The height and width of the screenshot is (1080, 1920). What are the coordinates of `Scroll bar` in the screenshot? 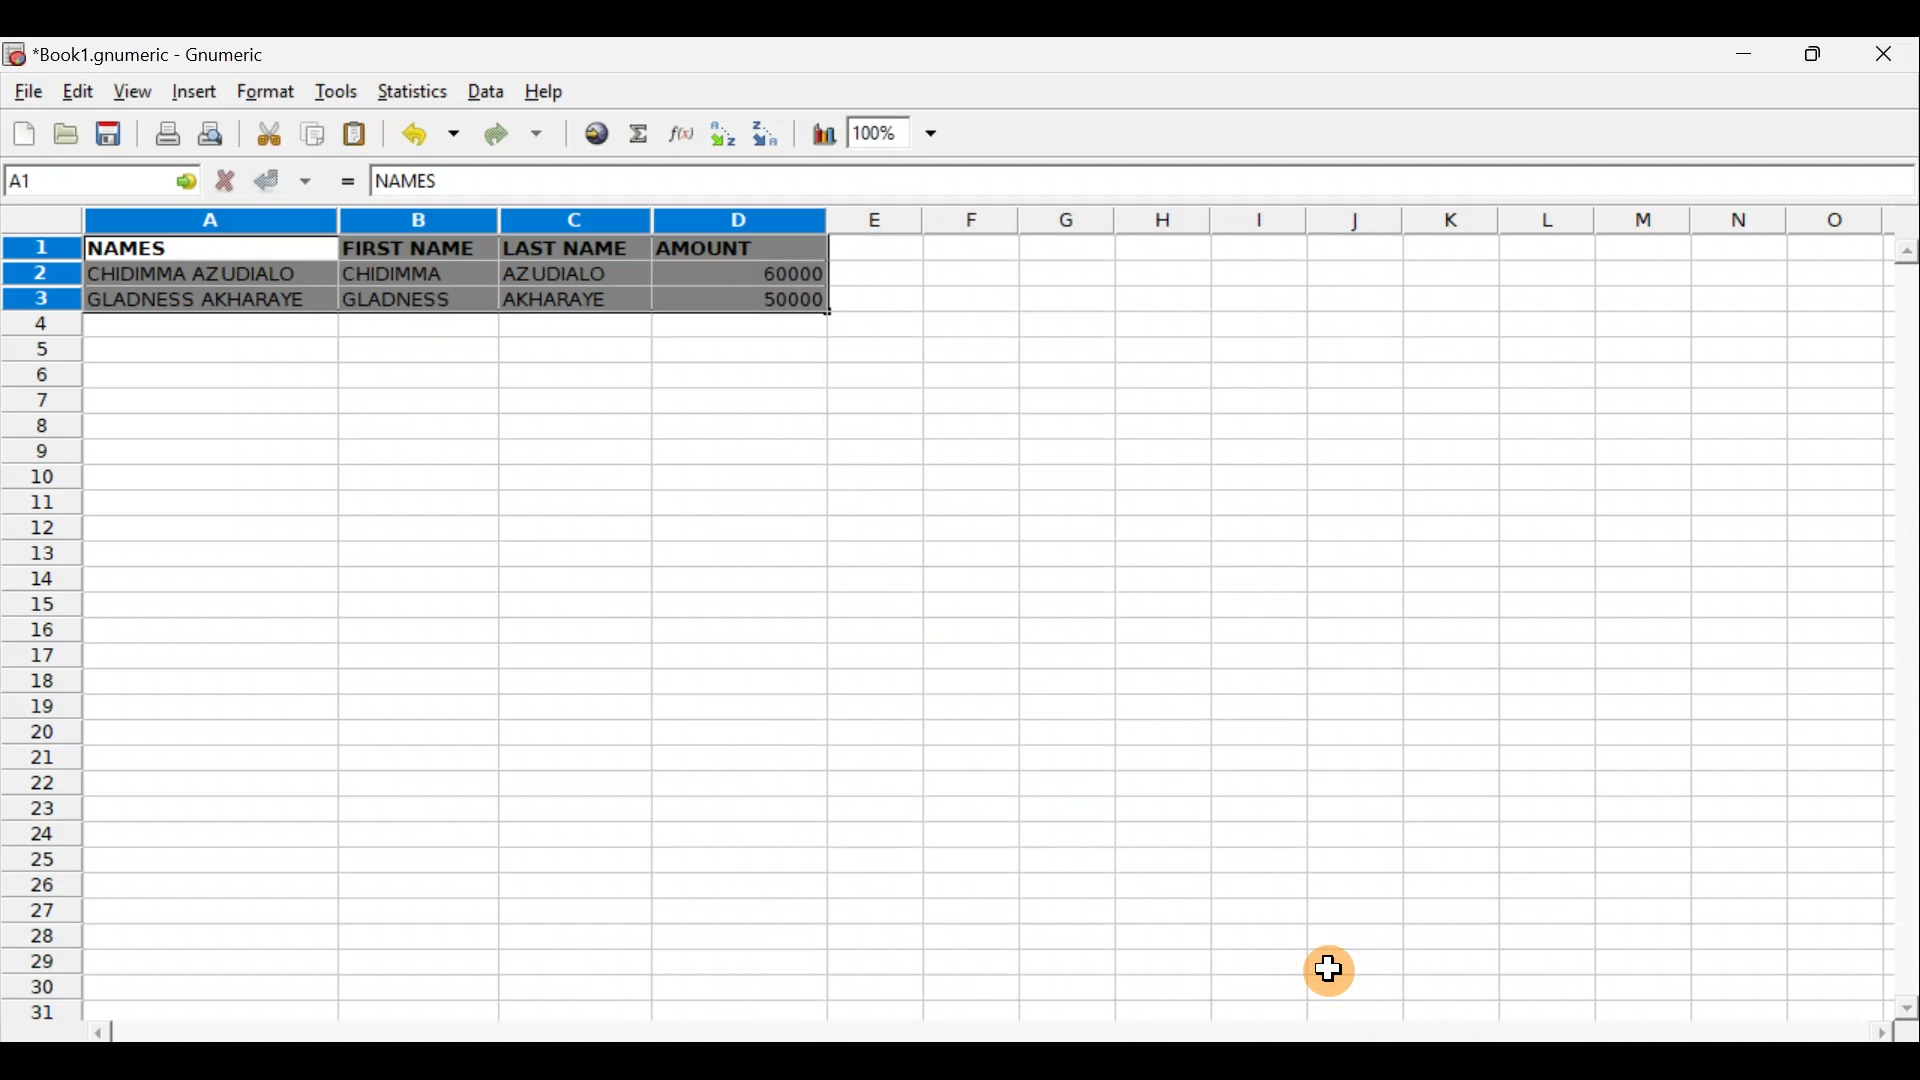 It's located at (1895, 627).